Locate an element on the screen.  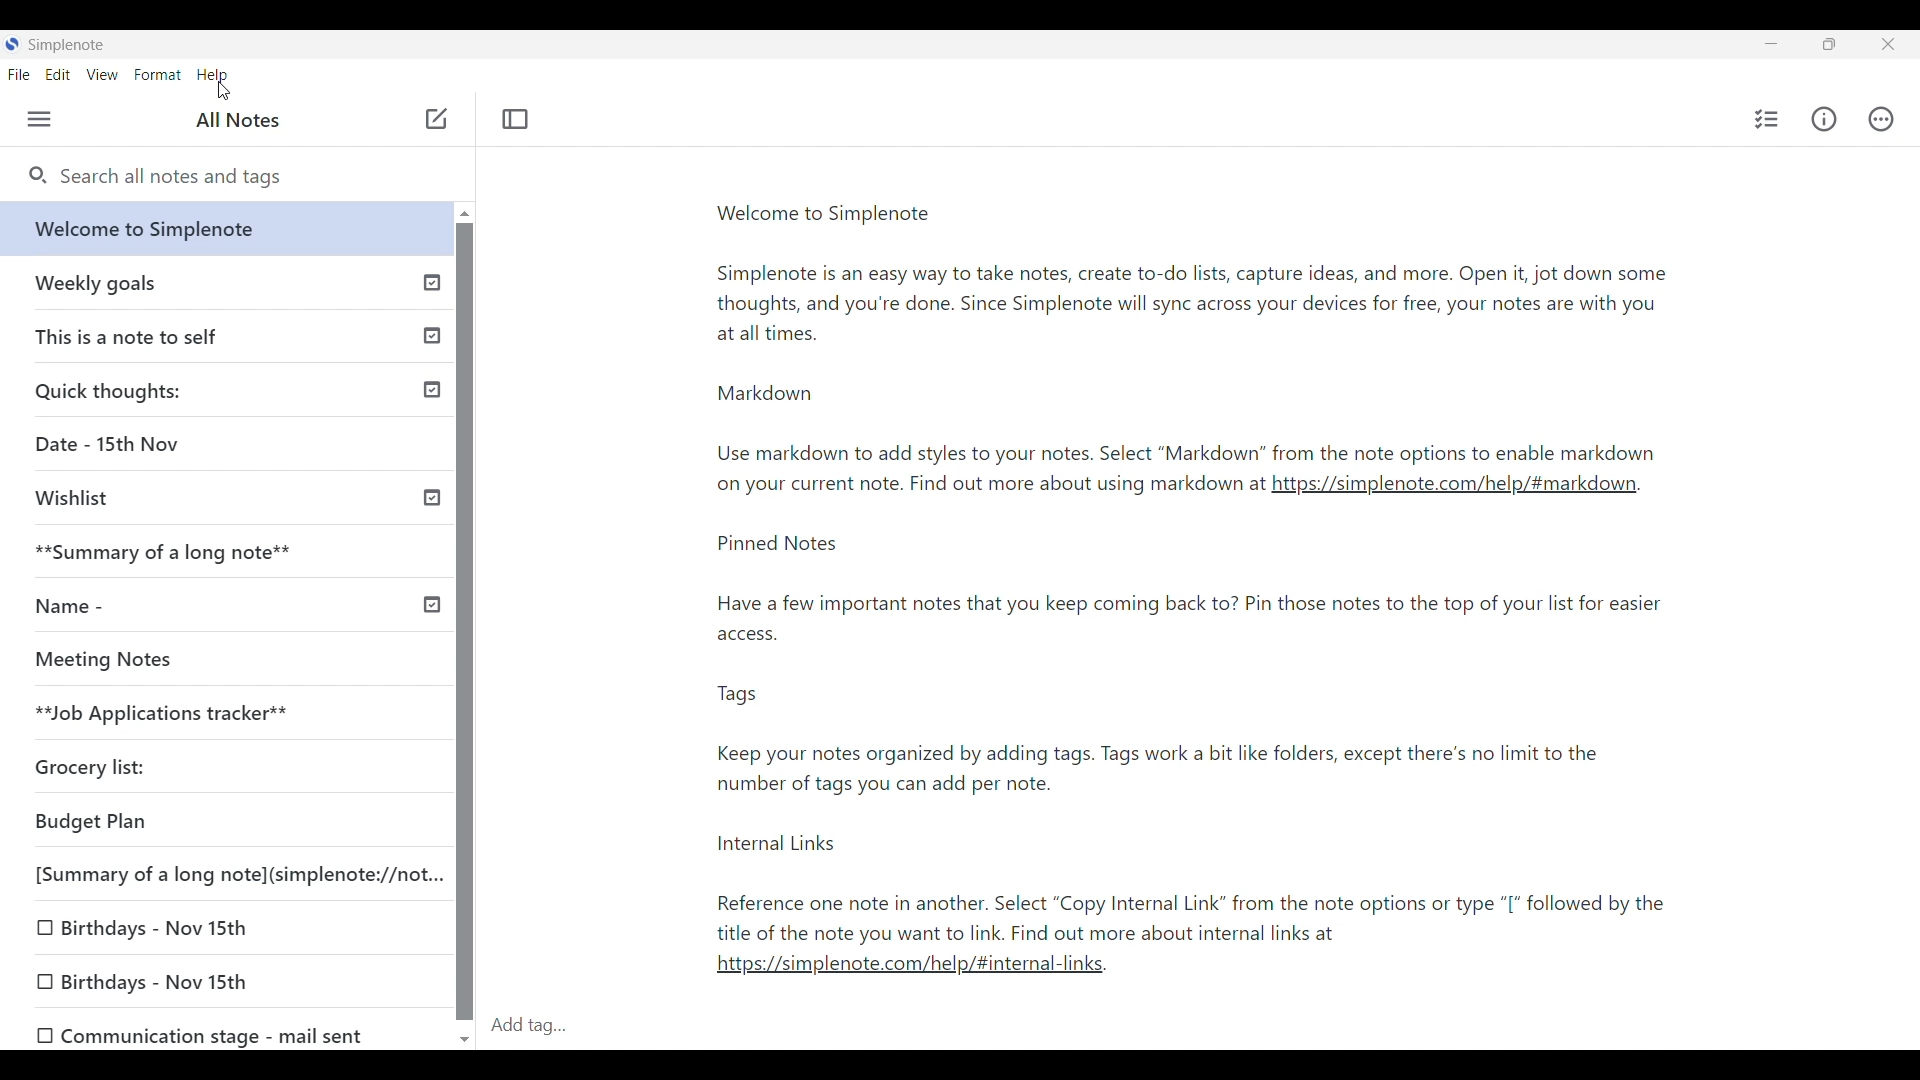
Internal Links
Reference one note in another. Select “Copy Internal Link” from the note options or type “[* followed by the
title of the note you want to link. Find out more about internal links at is located at coordinates (1196, 883).